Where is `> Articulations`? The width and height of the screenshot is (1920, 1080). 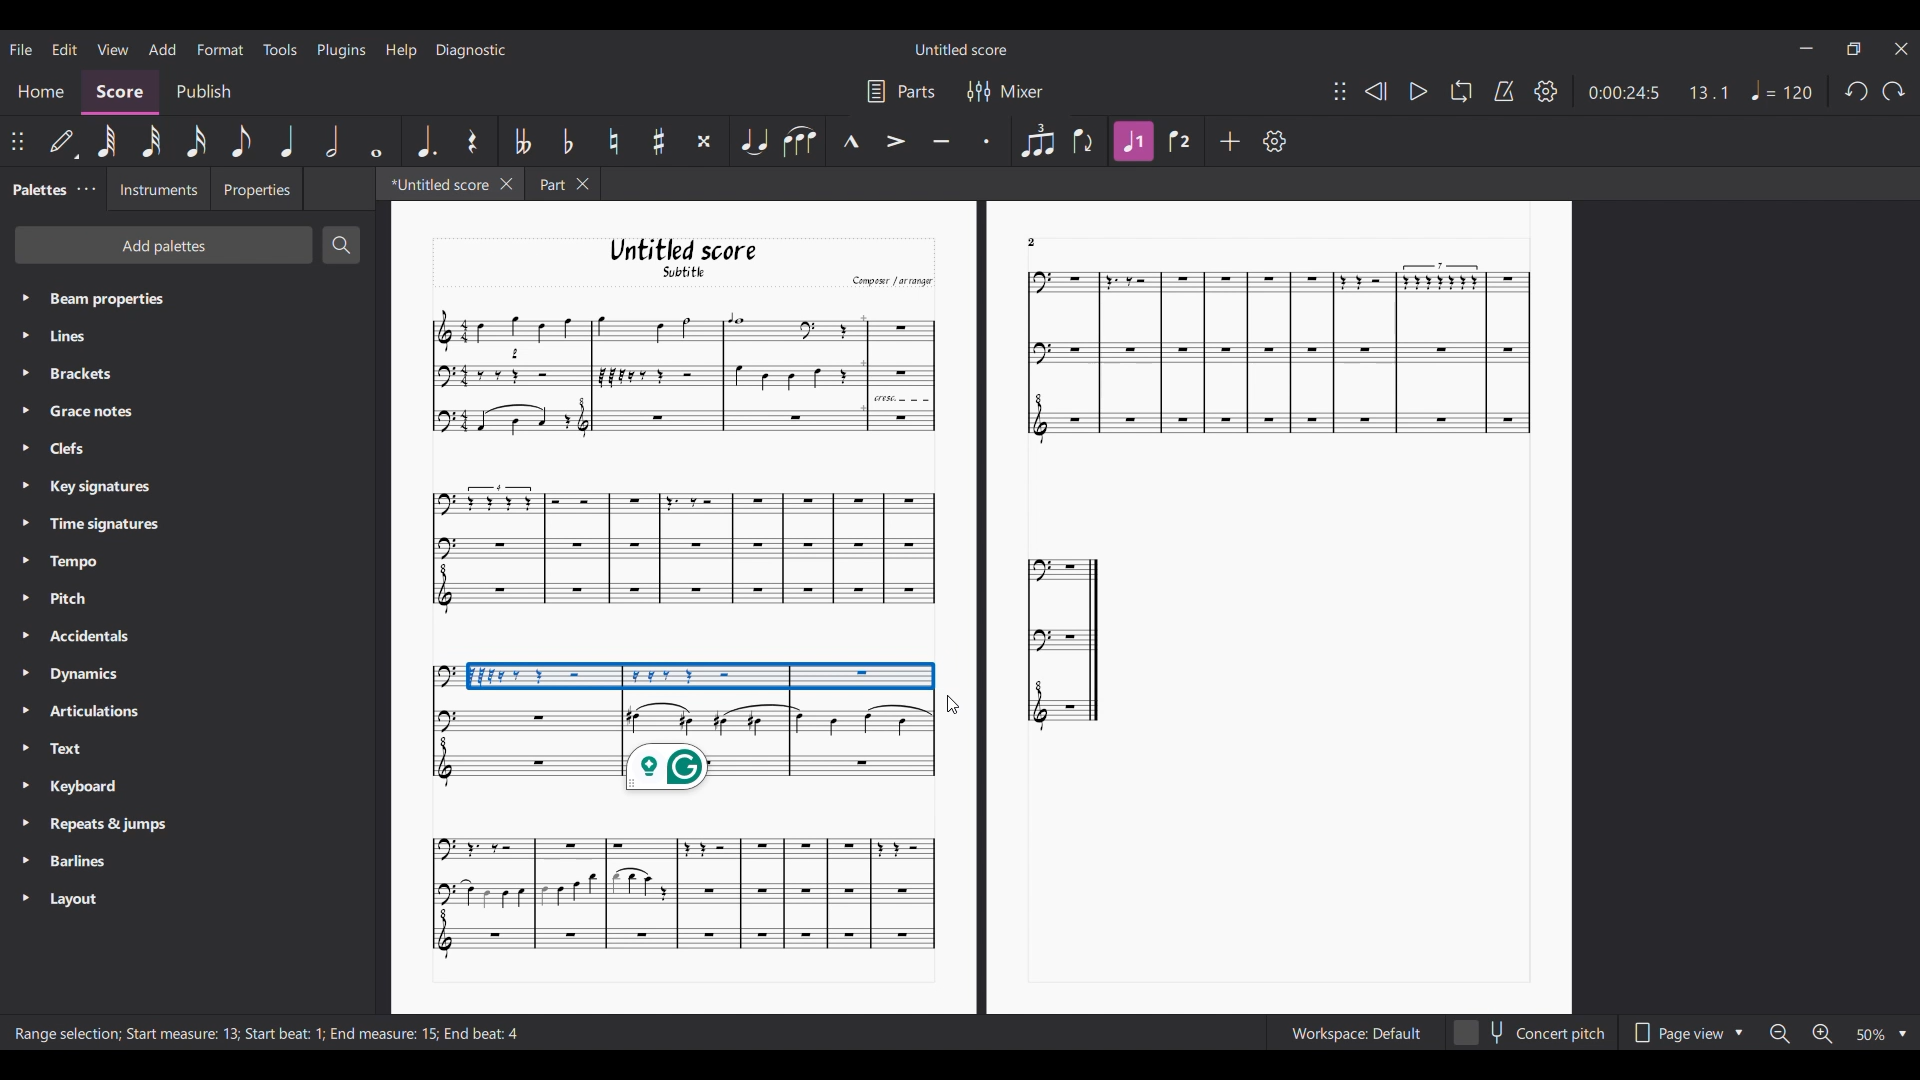 > Articulations is located at coordinates (86, 716).